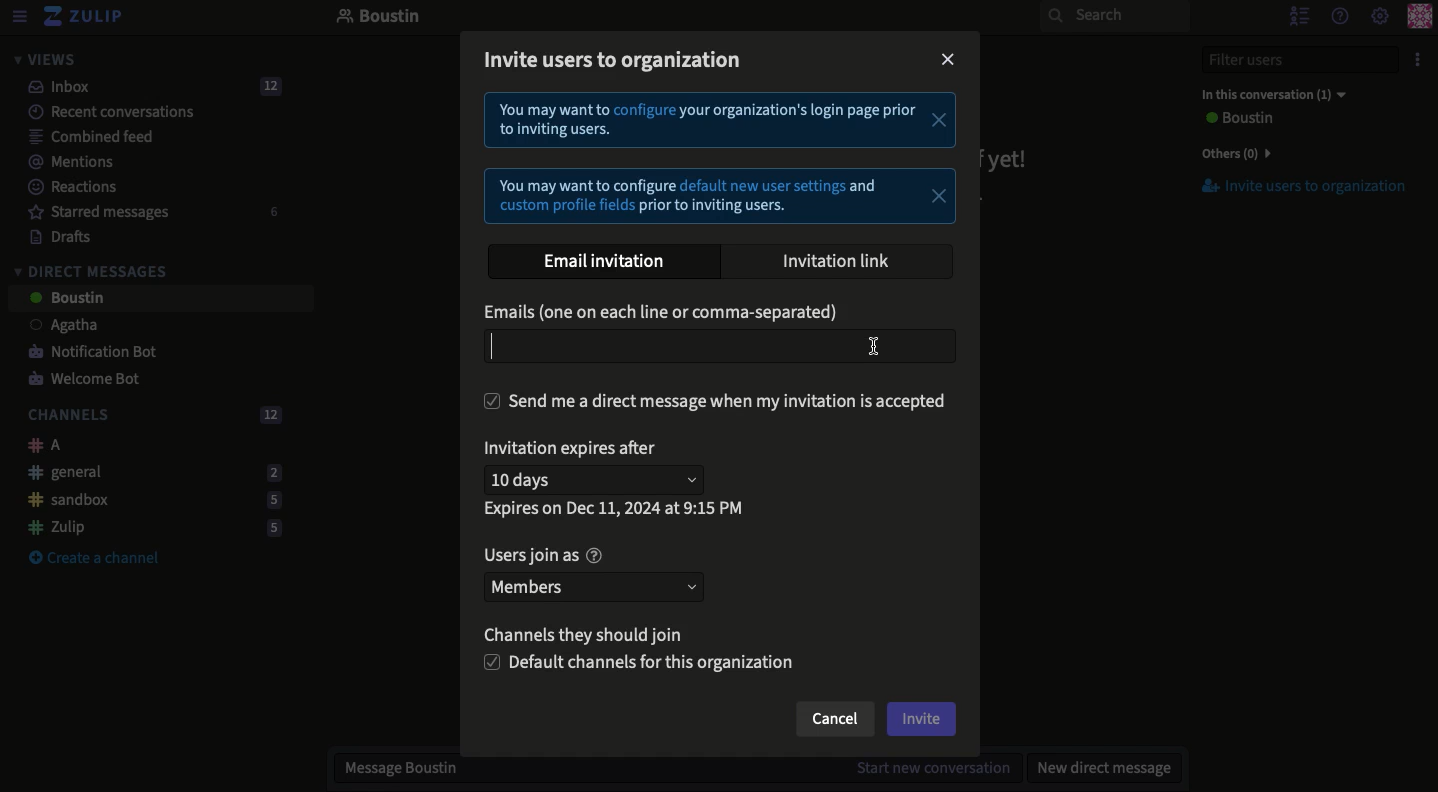 The height and width of the screenshot is (792, 1438). Describe the element at coordinates (838, 261) in the screenshot. I see `Invitation link` at that location.